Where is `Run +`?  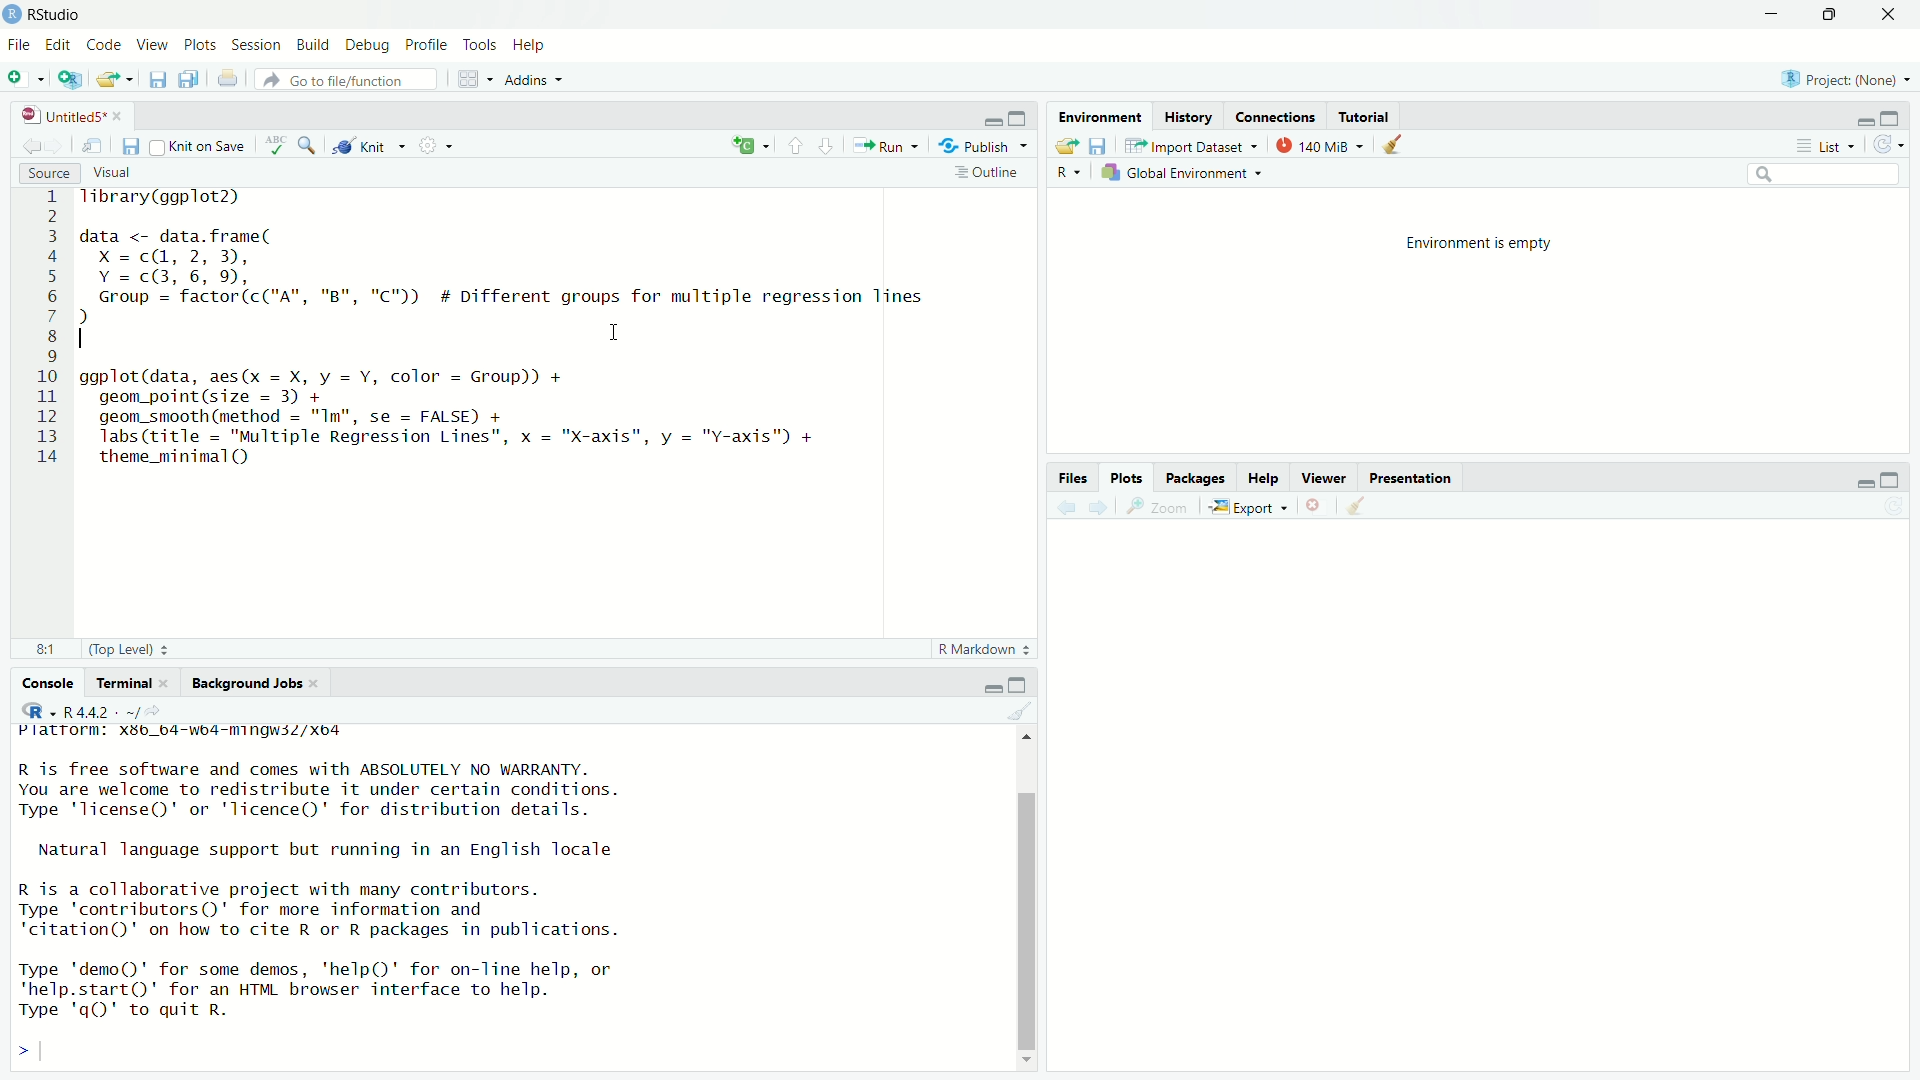 Run + is located at coordinates (891, 145).